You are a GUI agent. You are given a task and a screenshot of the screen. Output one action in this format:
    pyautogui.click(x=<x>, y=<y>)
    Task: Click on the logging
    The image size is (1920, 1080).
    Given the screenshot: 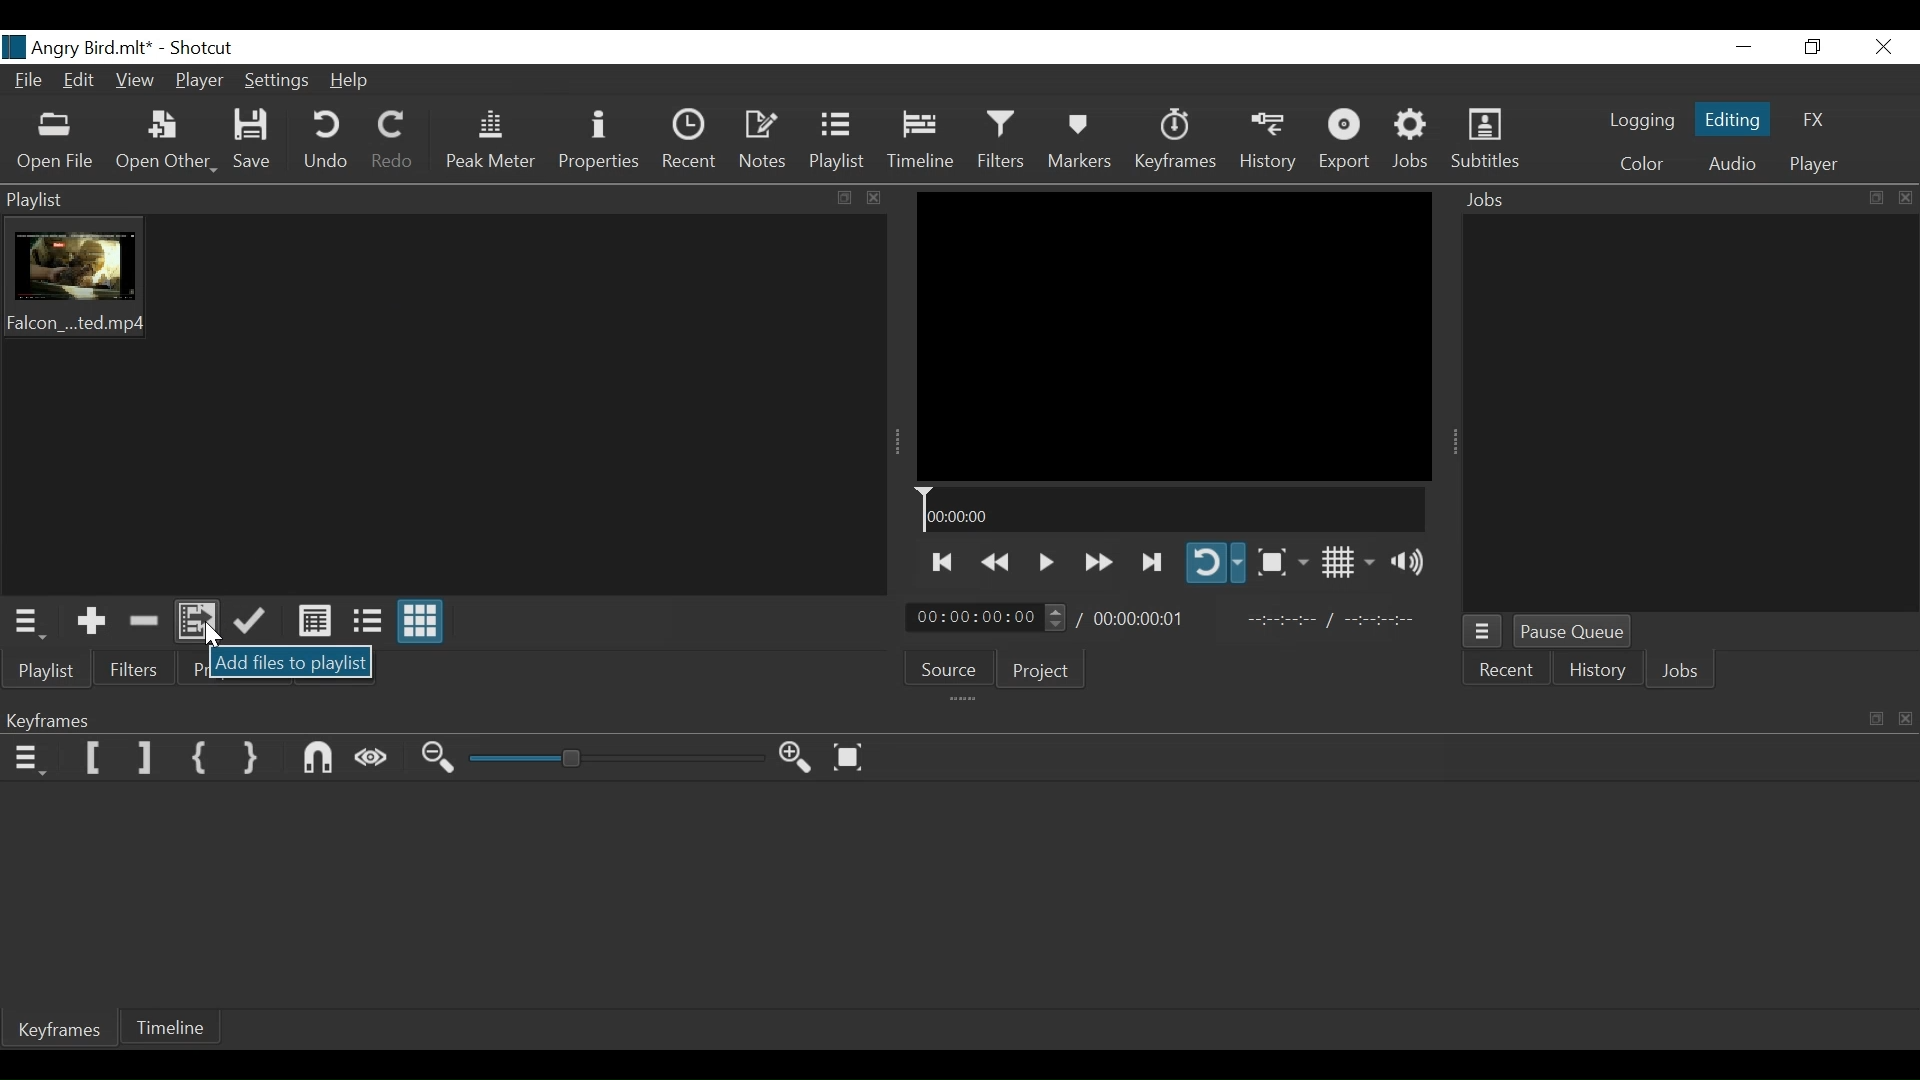 What is the action you would take?
    pyautogui.click(x=1640, y=120)
    